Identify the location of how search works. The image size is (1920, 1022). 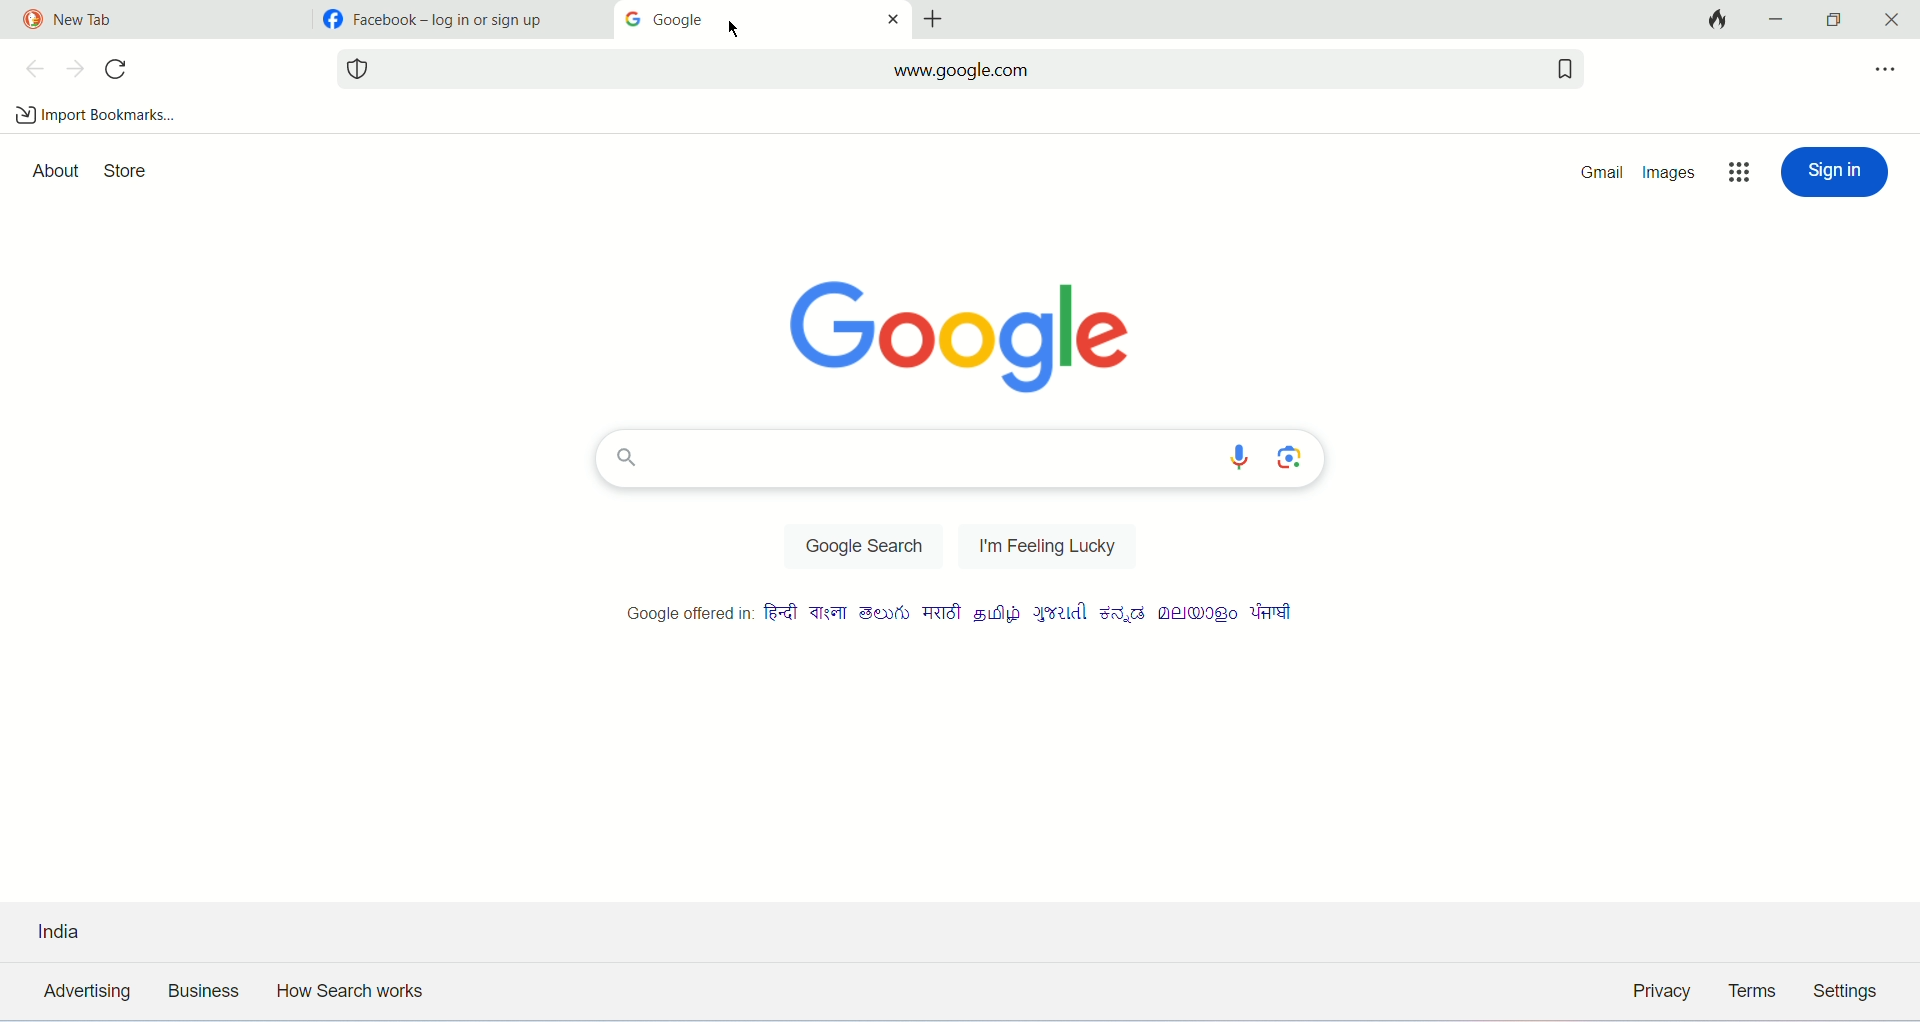
(353, 993).